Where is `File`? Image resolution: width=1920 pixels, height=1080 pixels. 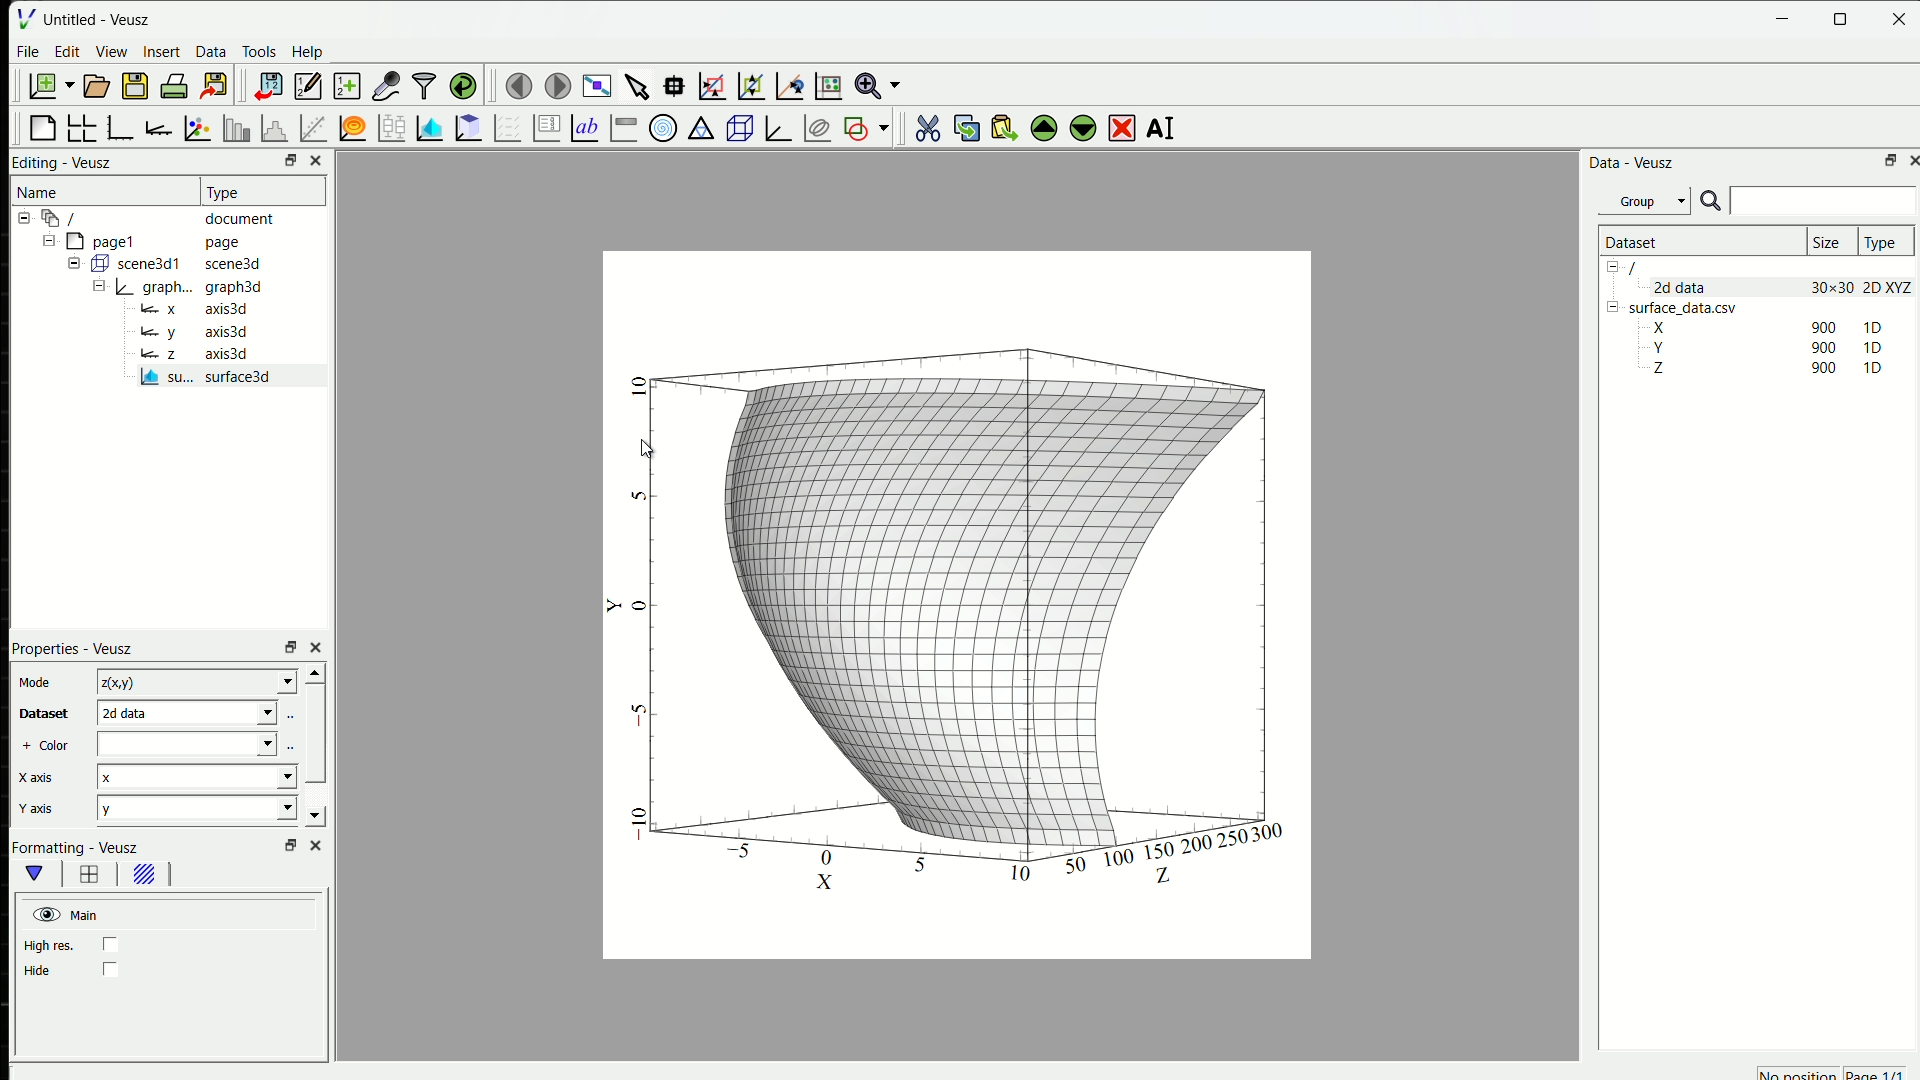 File is located at coordinates (29, 51).